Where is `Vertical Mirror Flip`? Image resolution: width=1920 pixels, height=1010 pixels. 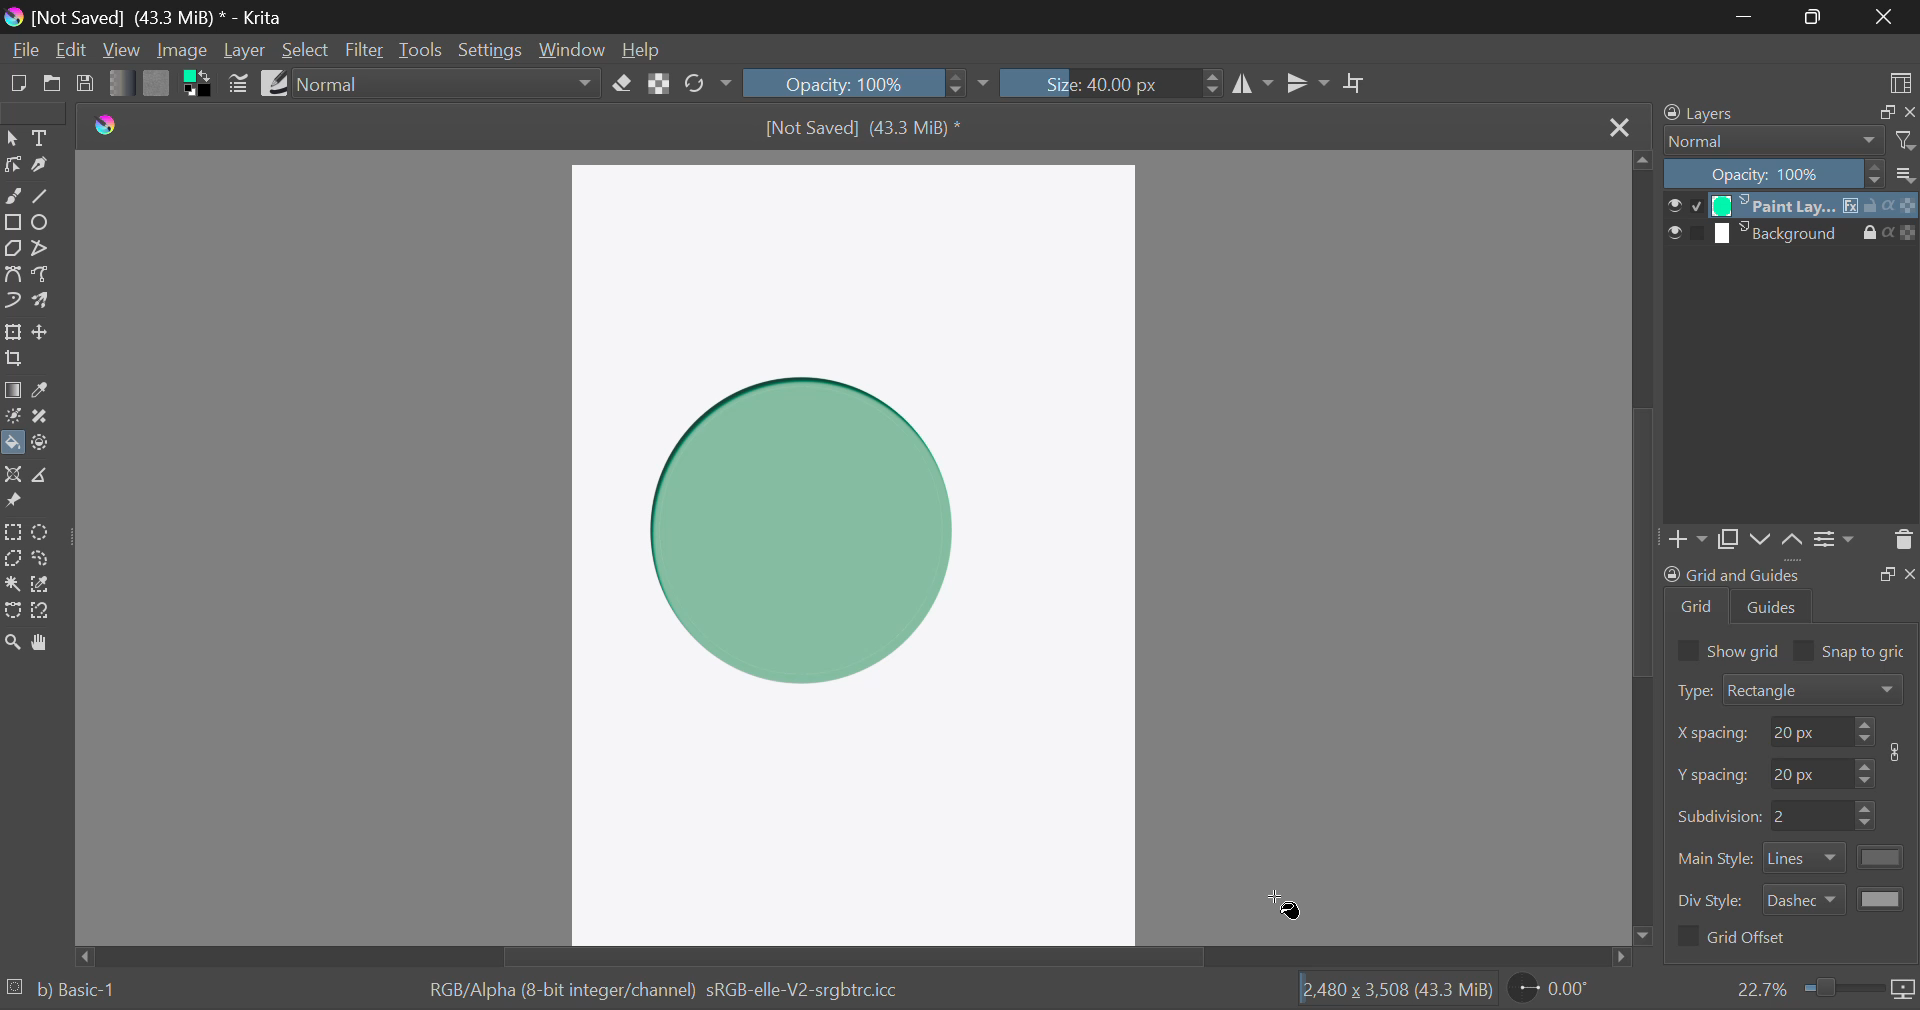 Vertical Mirror Flip is located at coordinates (1254, 84).